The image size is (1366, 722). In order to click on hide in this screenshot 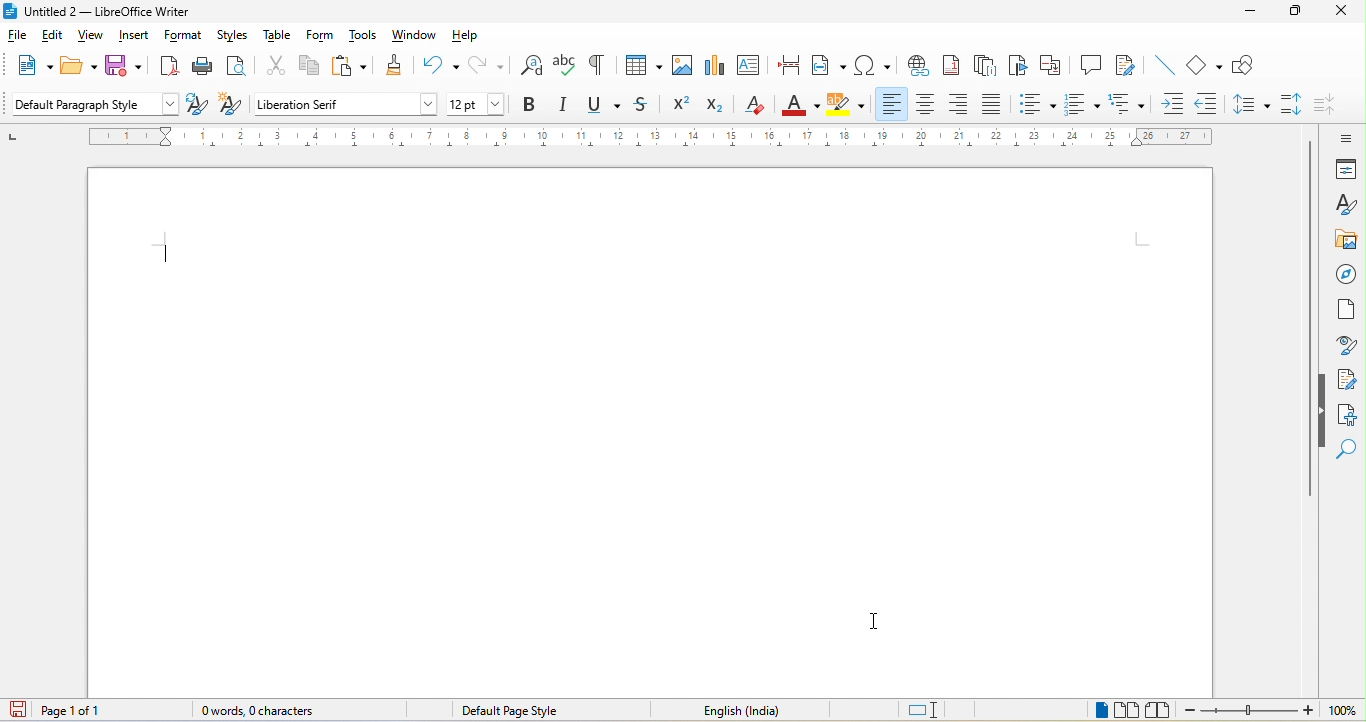, I will do `click(1322, 411)`.